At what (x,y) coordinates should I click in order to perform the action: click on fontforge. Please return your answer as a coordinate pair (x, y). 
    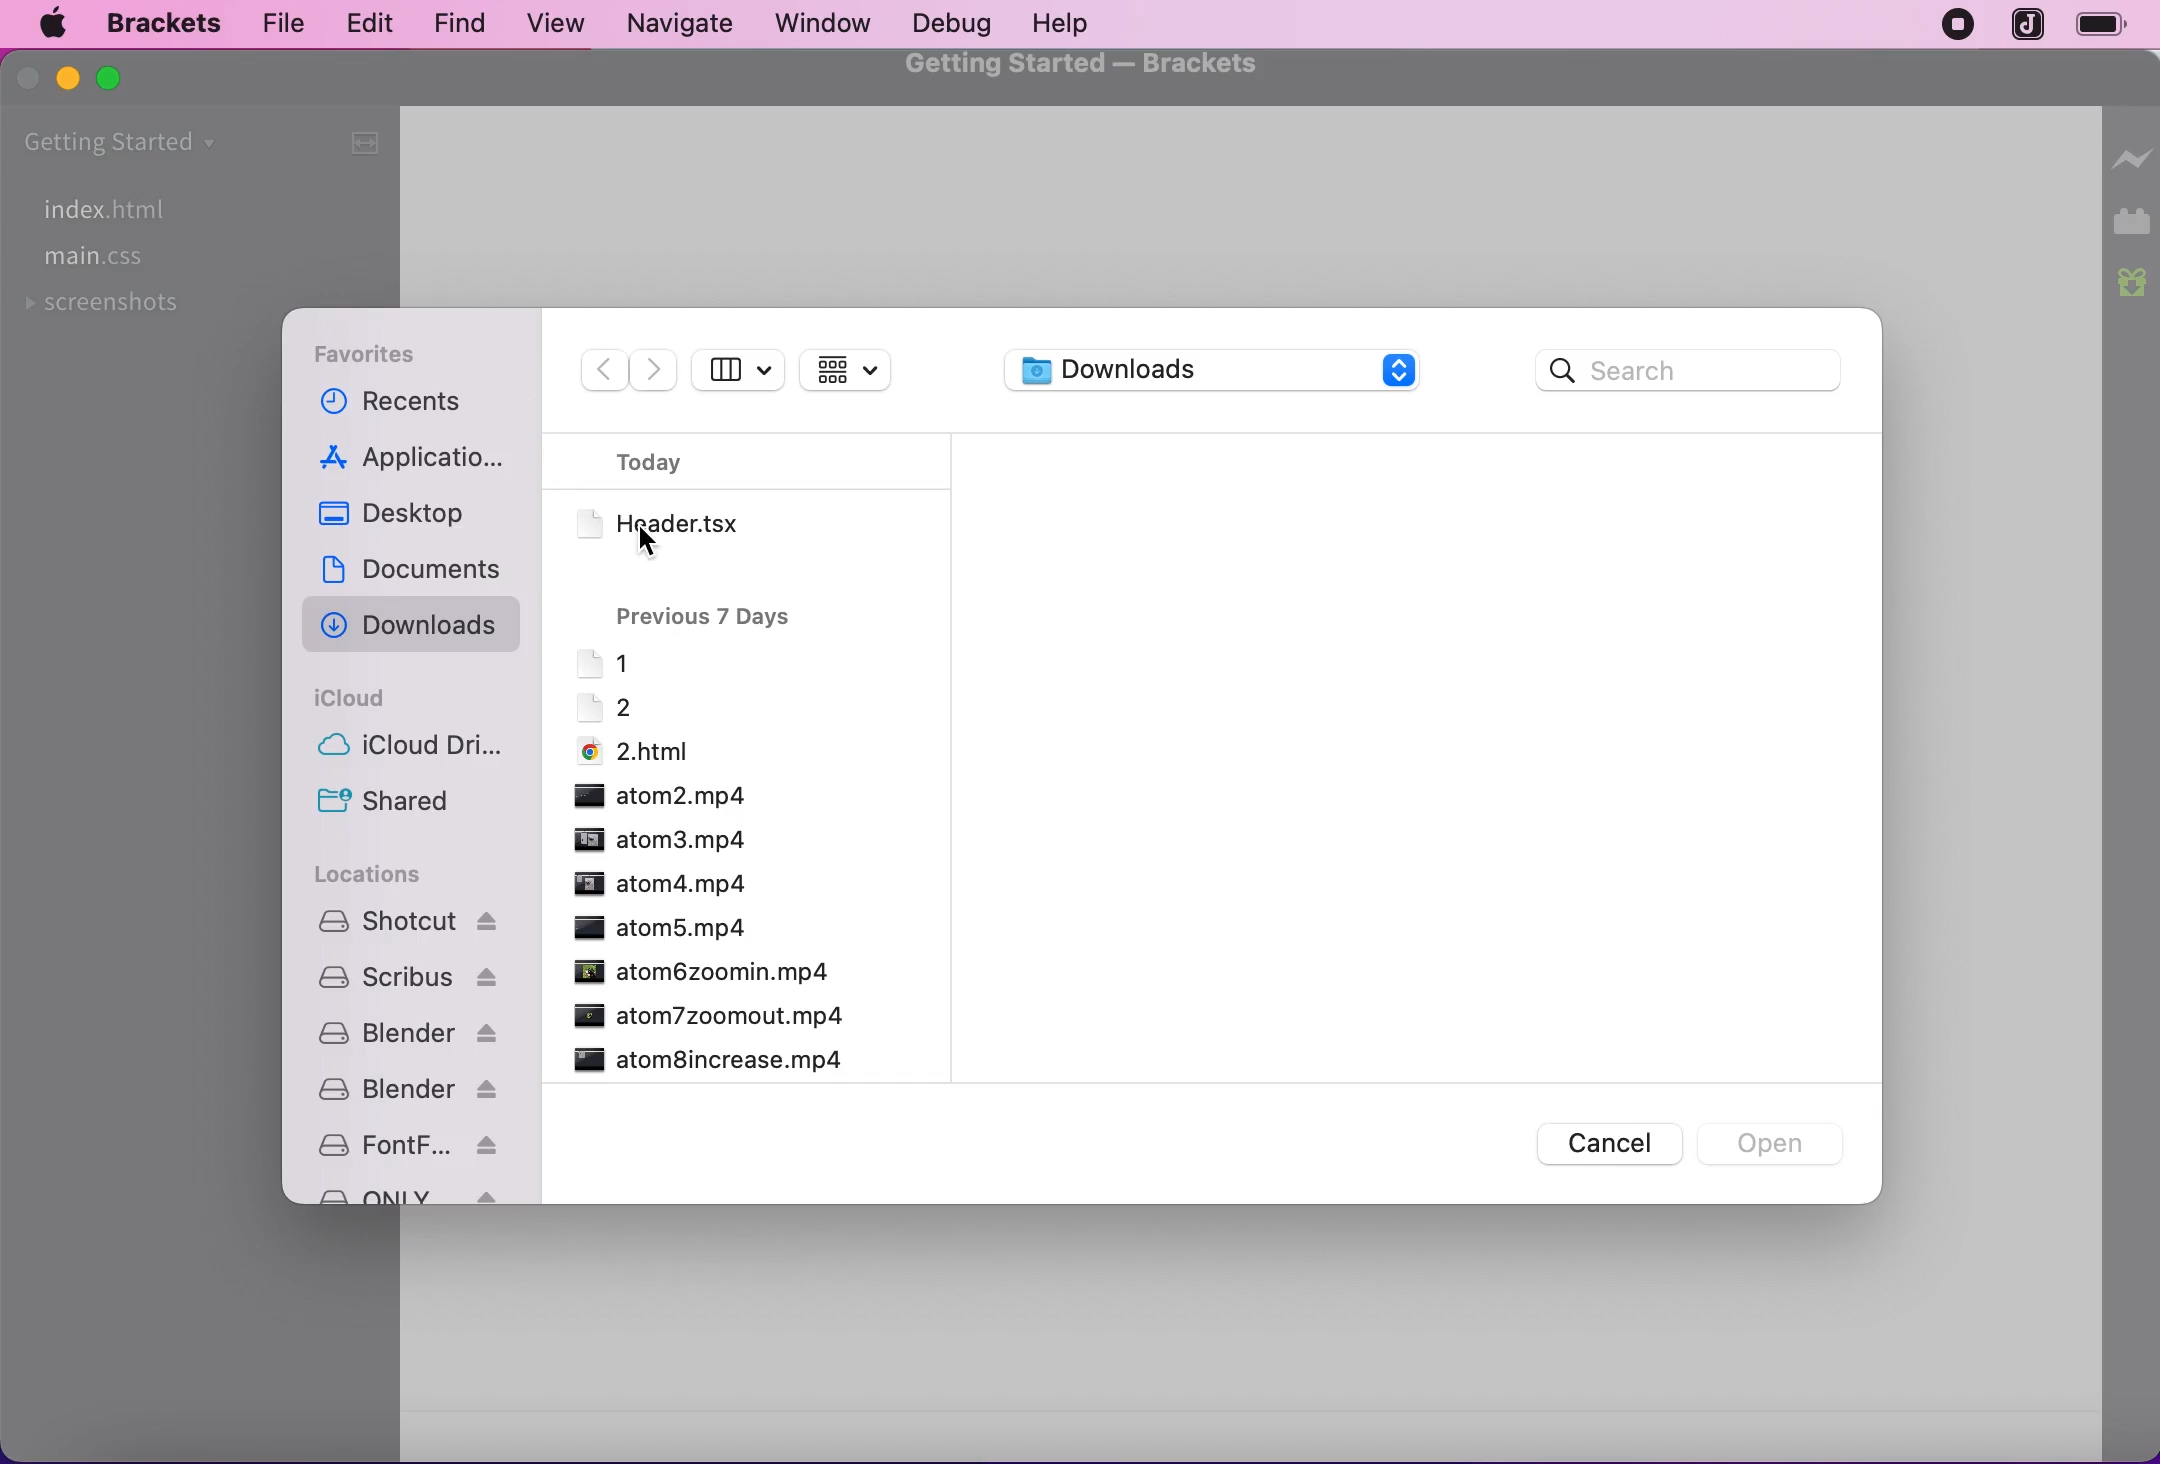
    Looking at the image, I should click on (407, 1143).